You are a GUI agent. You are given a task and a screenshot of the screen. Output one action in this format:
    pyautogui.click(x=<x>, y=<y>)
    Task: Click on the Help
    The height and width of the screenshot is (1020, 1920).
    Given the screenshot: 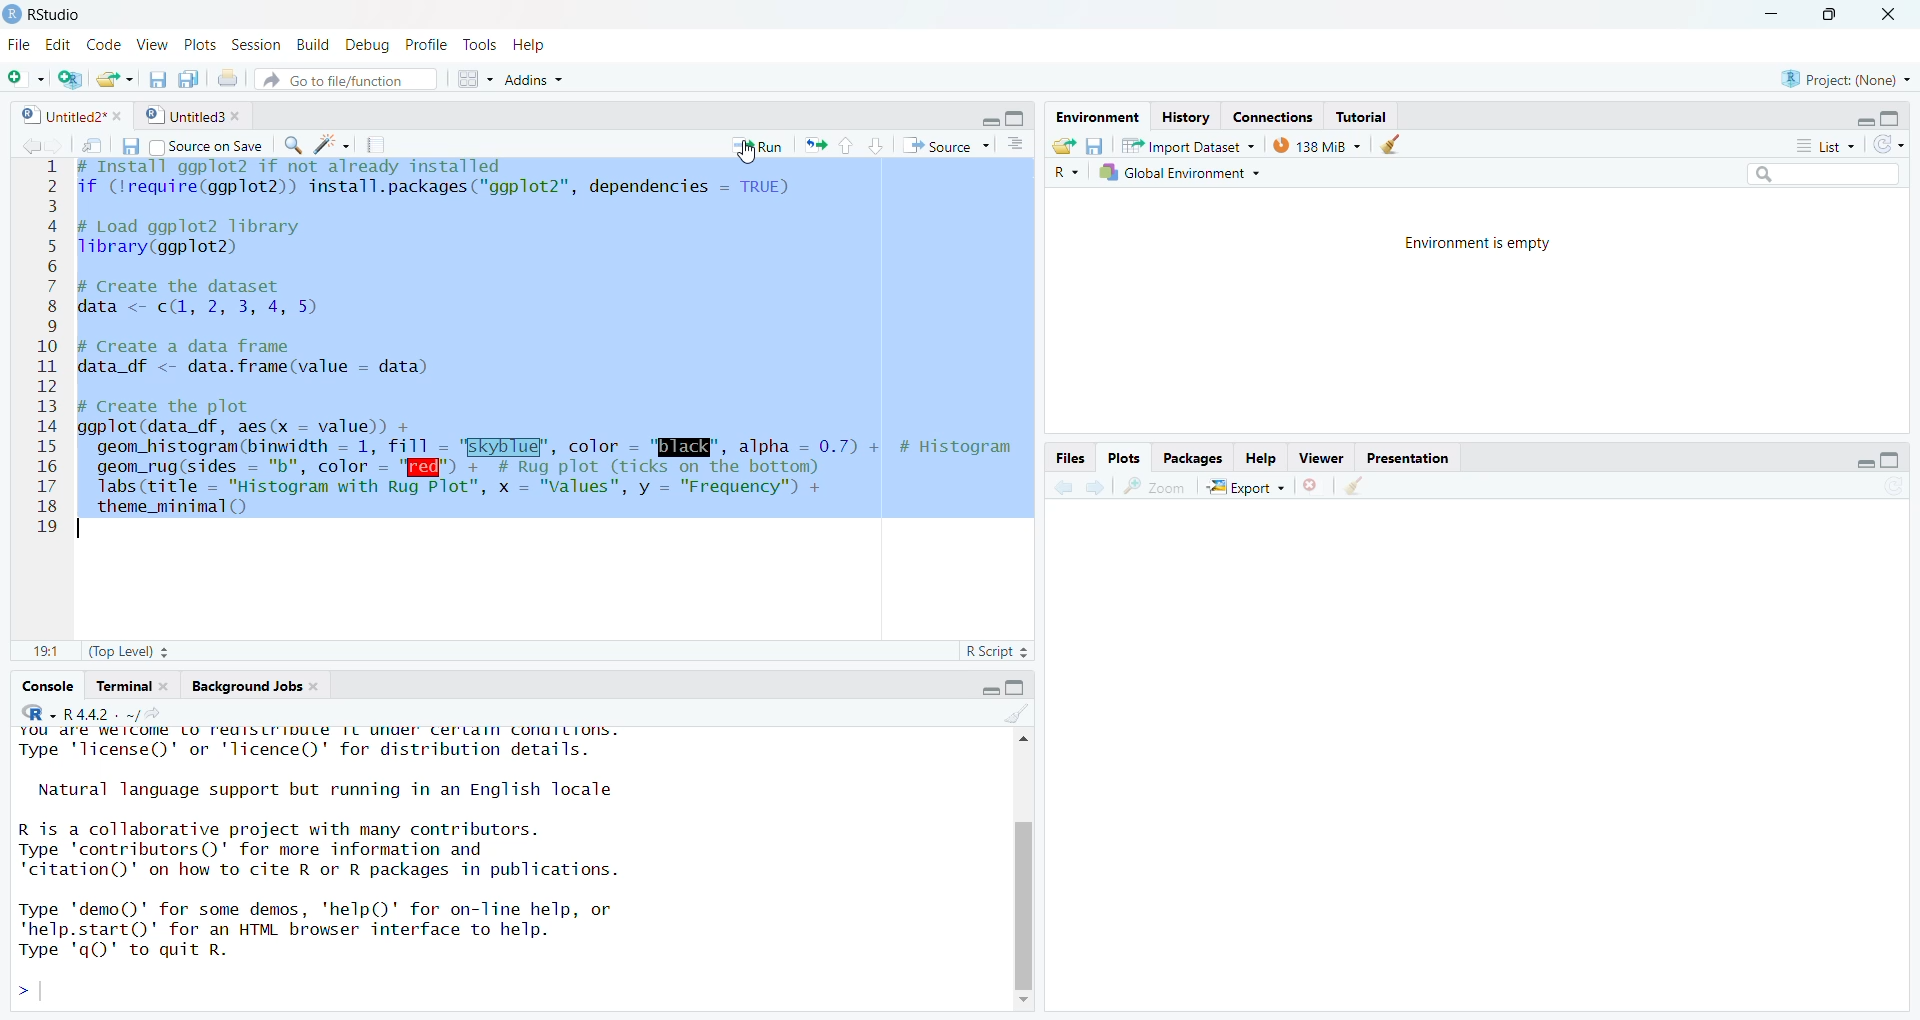 What is the action you would take?
    pyautogui.click(x=1253, y=458)
    